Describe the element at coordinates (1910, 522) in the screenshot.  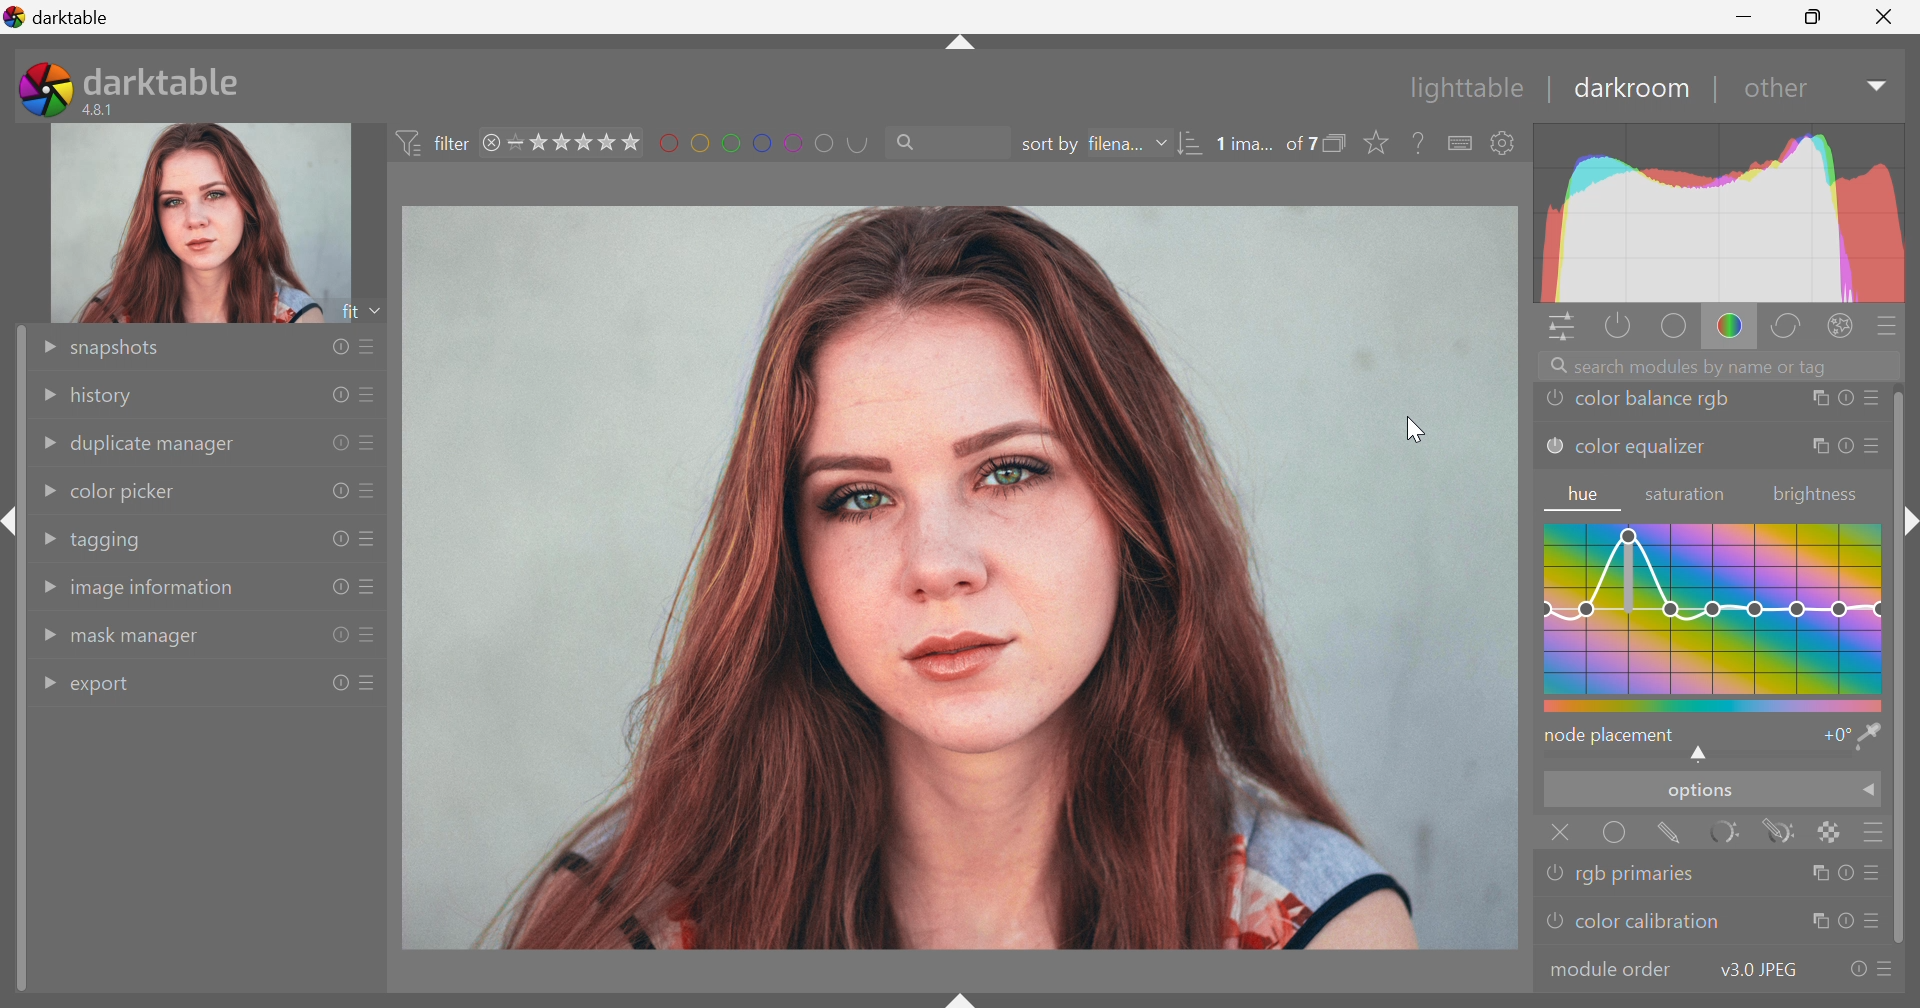
I see `Collapse ` at that location.